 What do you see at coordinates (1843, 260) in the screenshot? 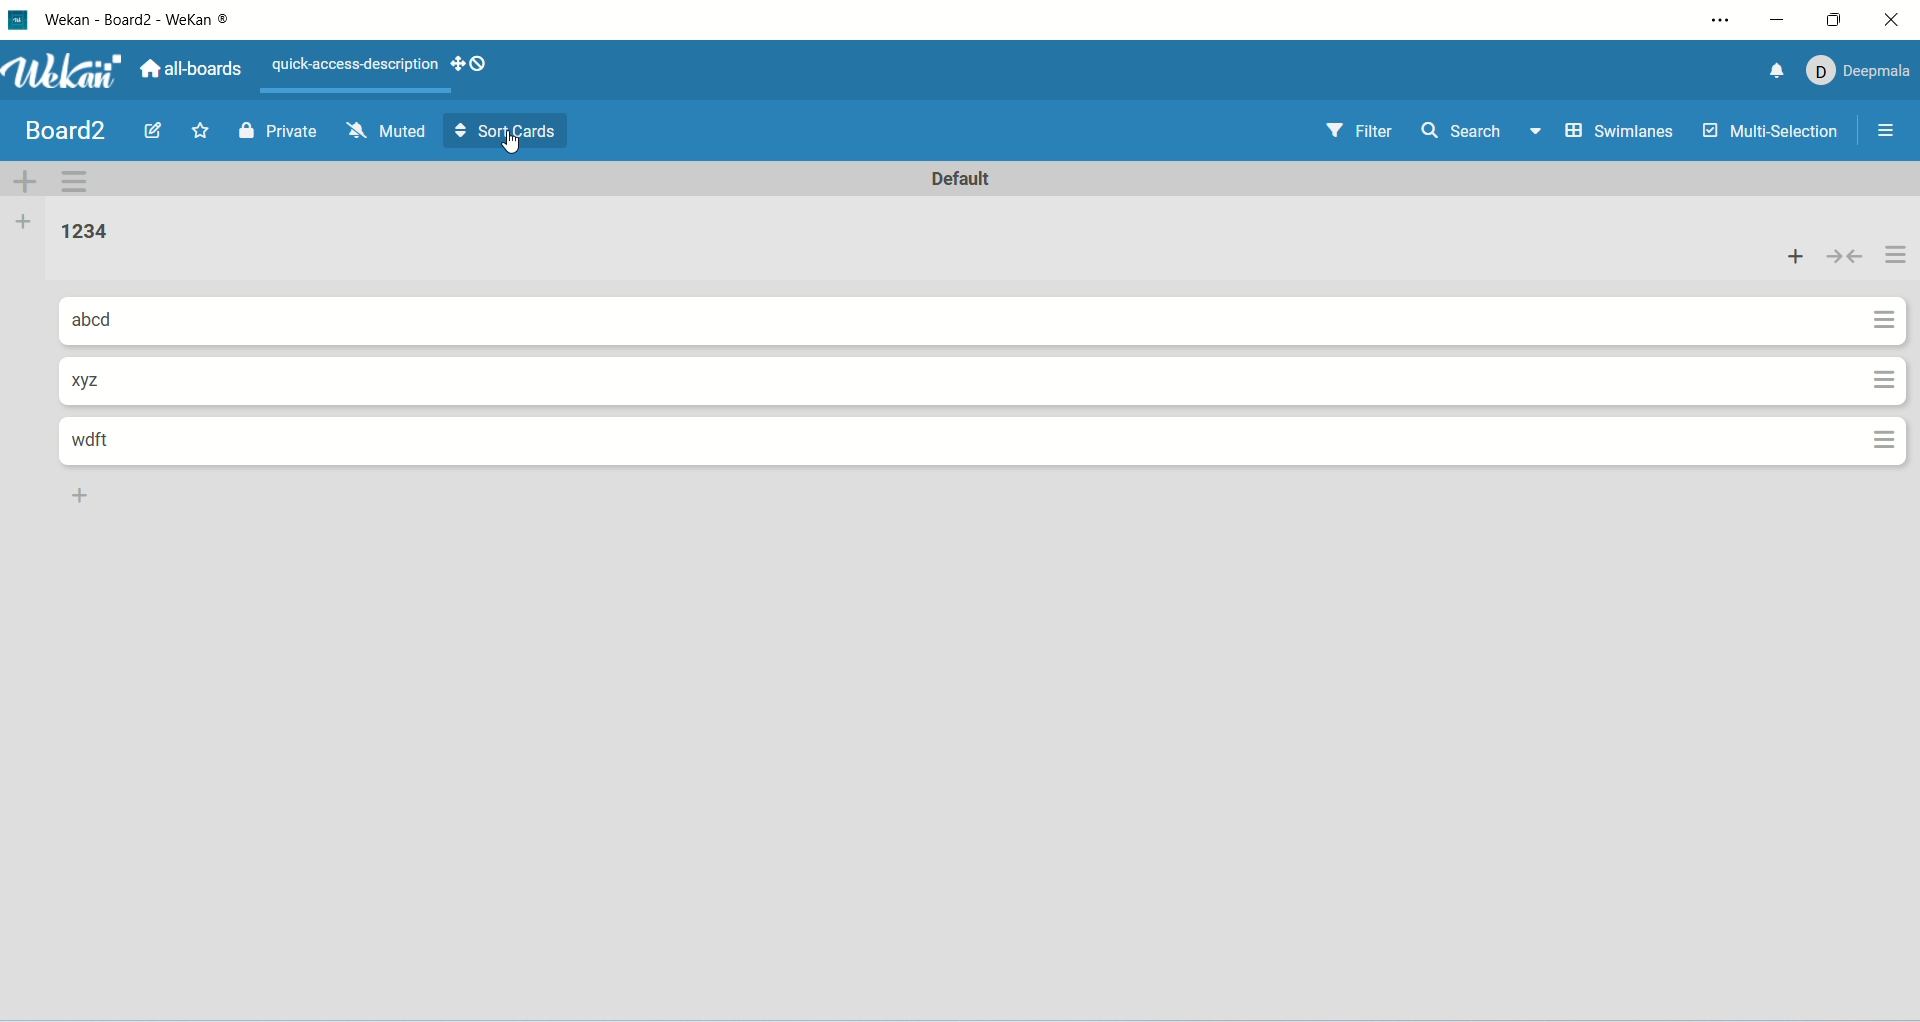
I see `collapse` at bounding box center [1843, 260].